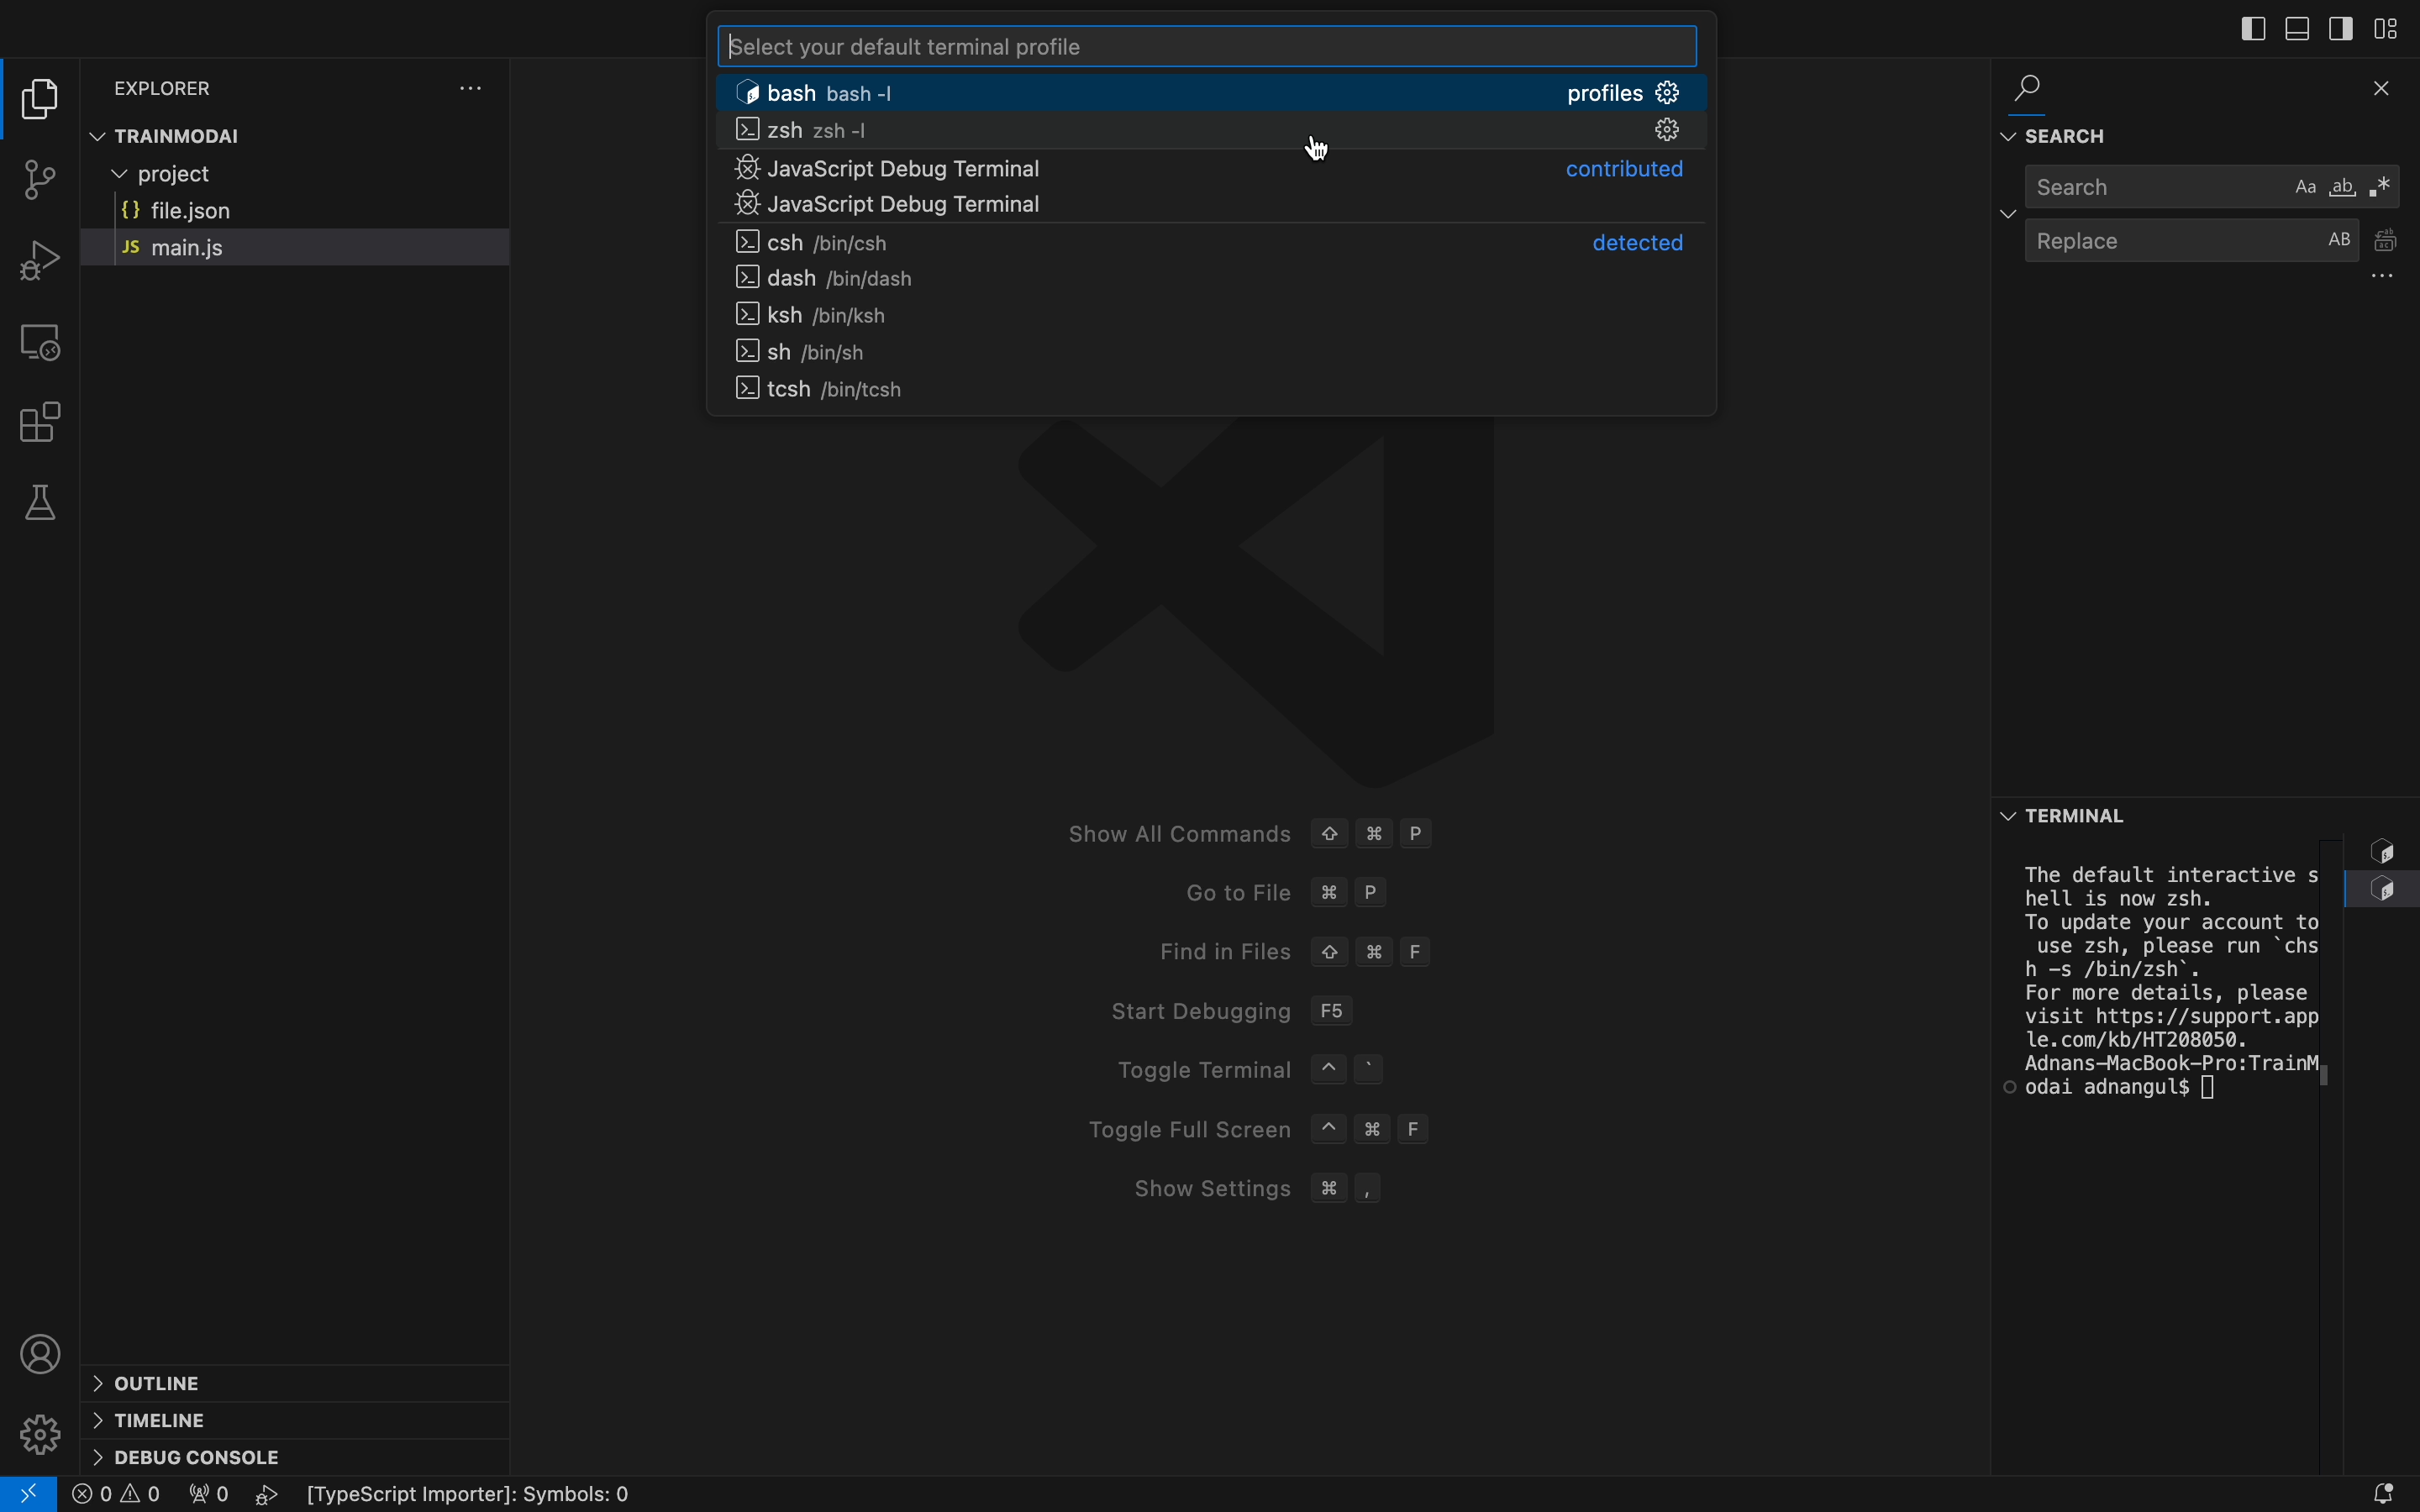 Image resolution: width=2420 pixels, height=1512 pixels. I want to click on , so click(1225, 351).